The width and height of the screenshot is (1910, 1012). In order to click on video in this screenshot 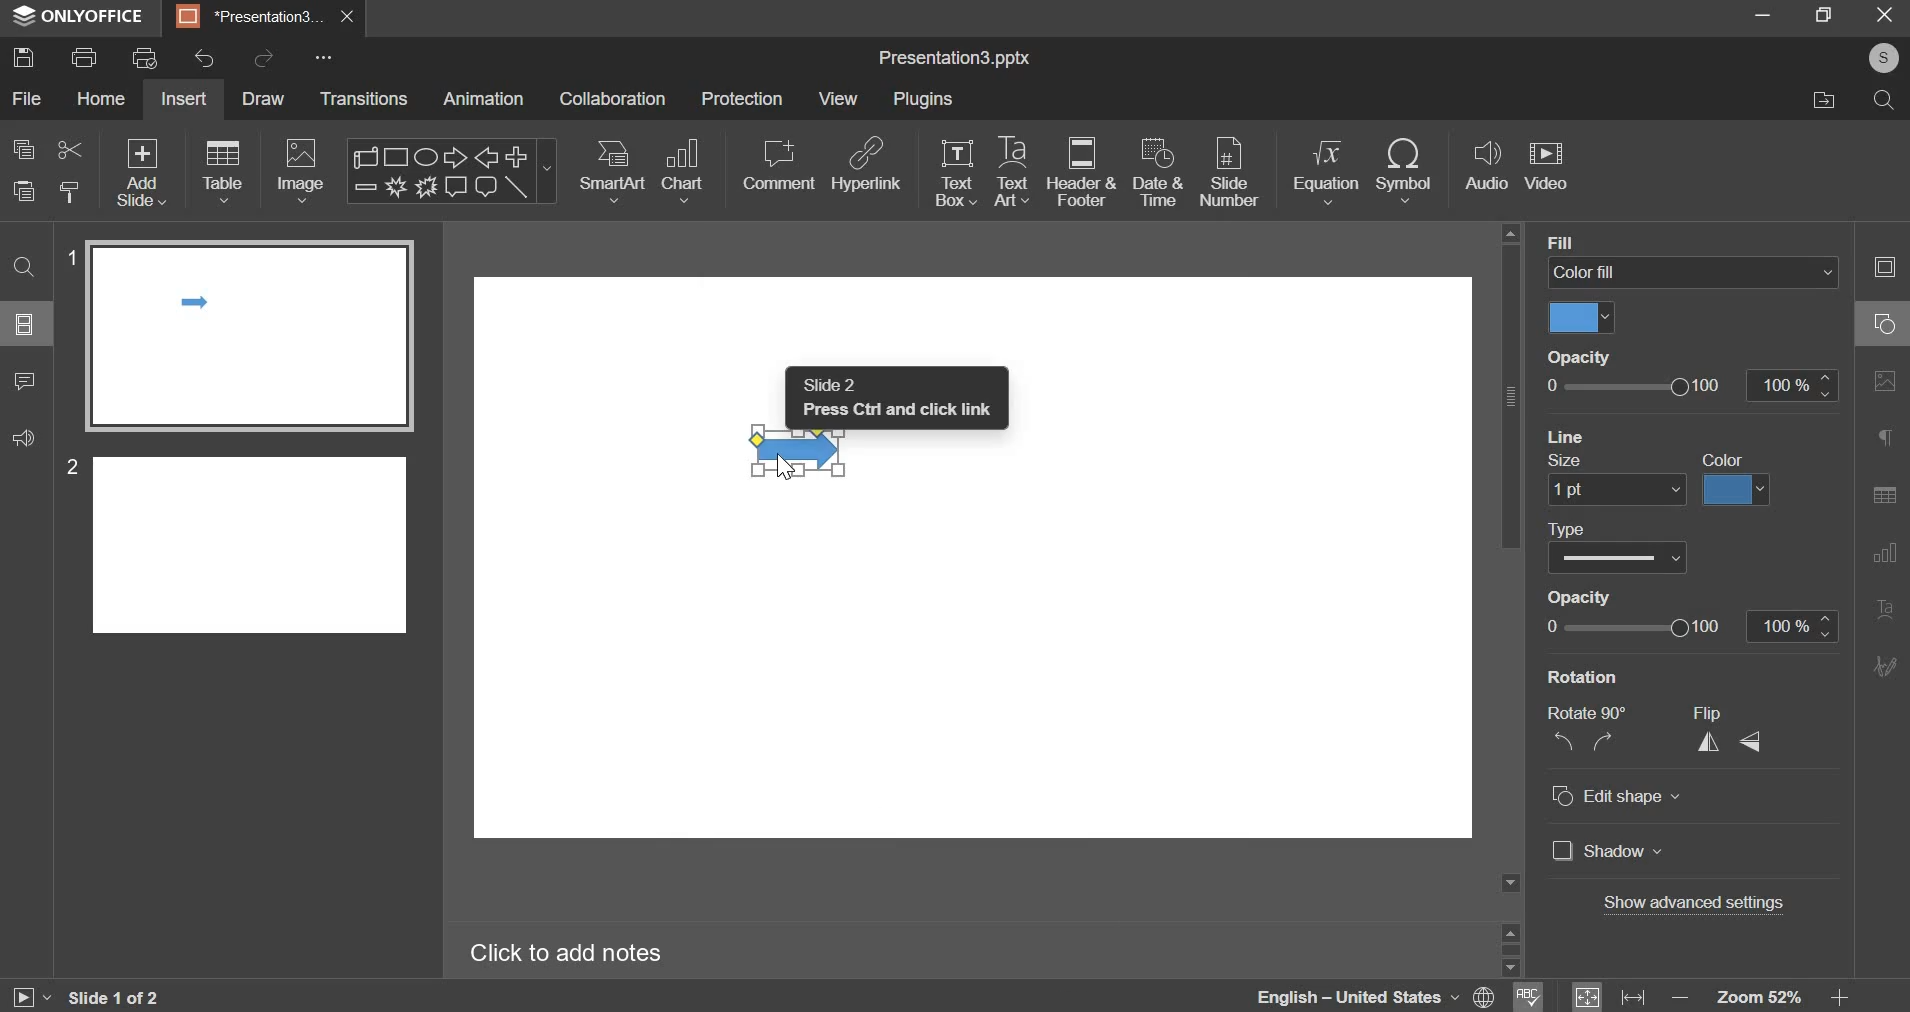, I will do `click(1546, 168)`.